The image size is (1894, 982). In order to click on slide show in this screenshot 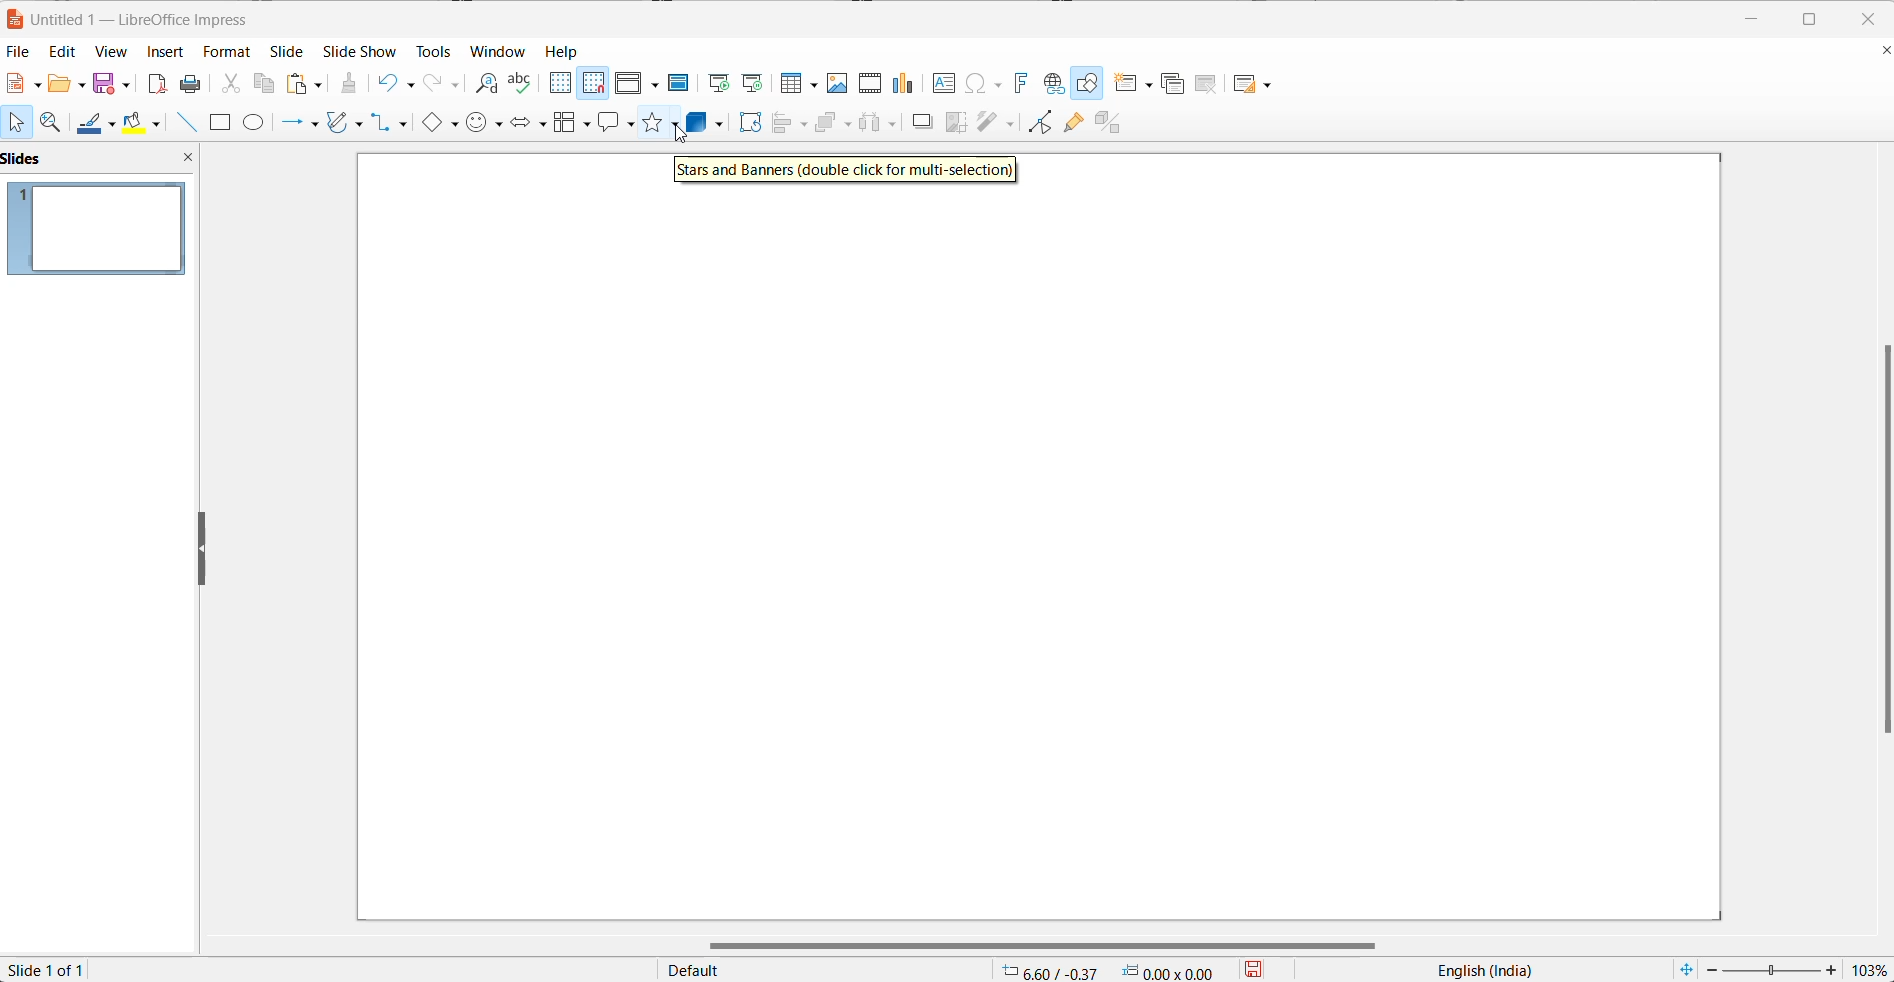, I will do `click(359, 51)`.